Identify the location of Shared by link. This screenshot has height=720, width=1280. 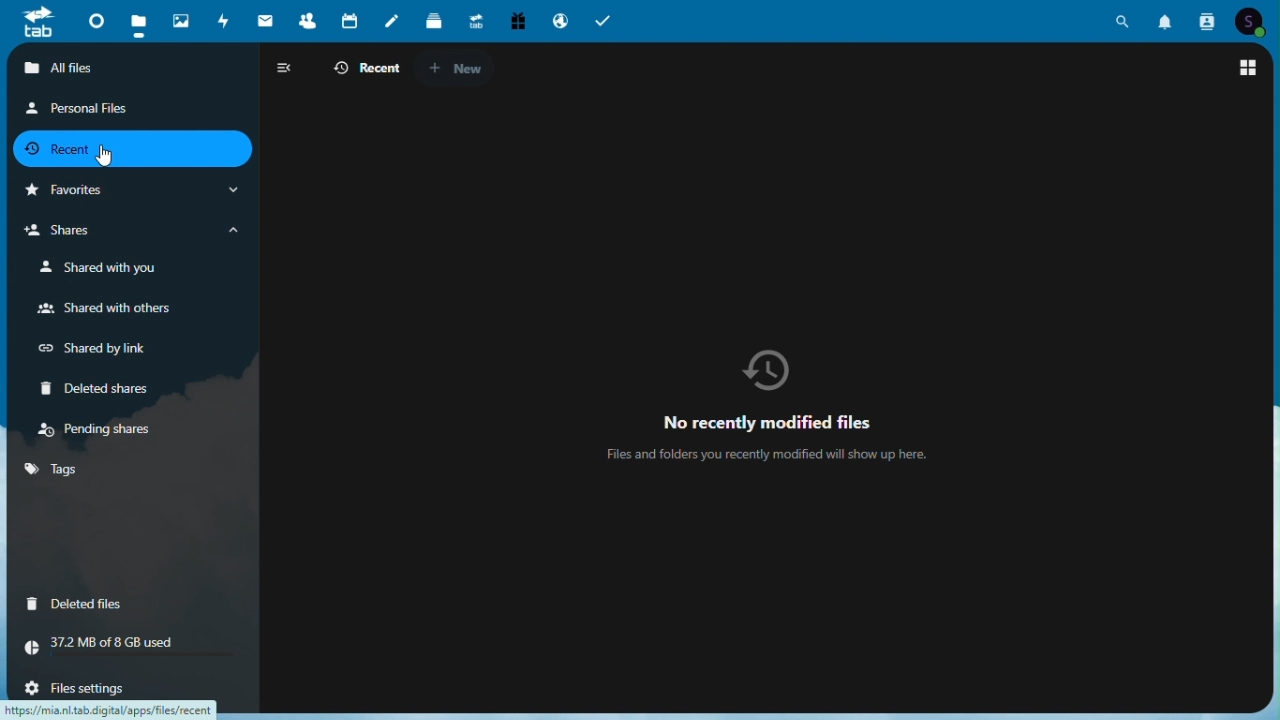
(90, 347).